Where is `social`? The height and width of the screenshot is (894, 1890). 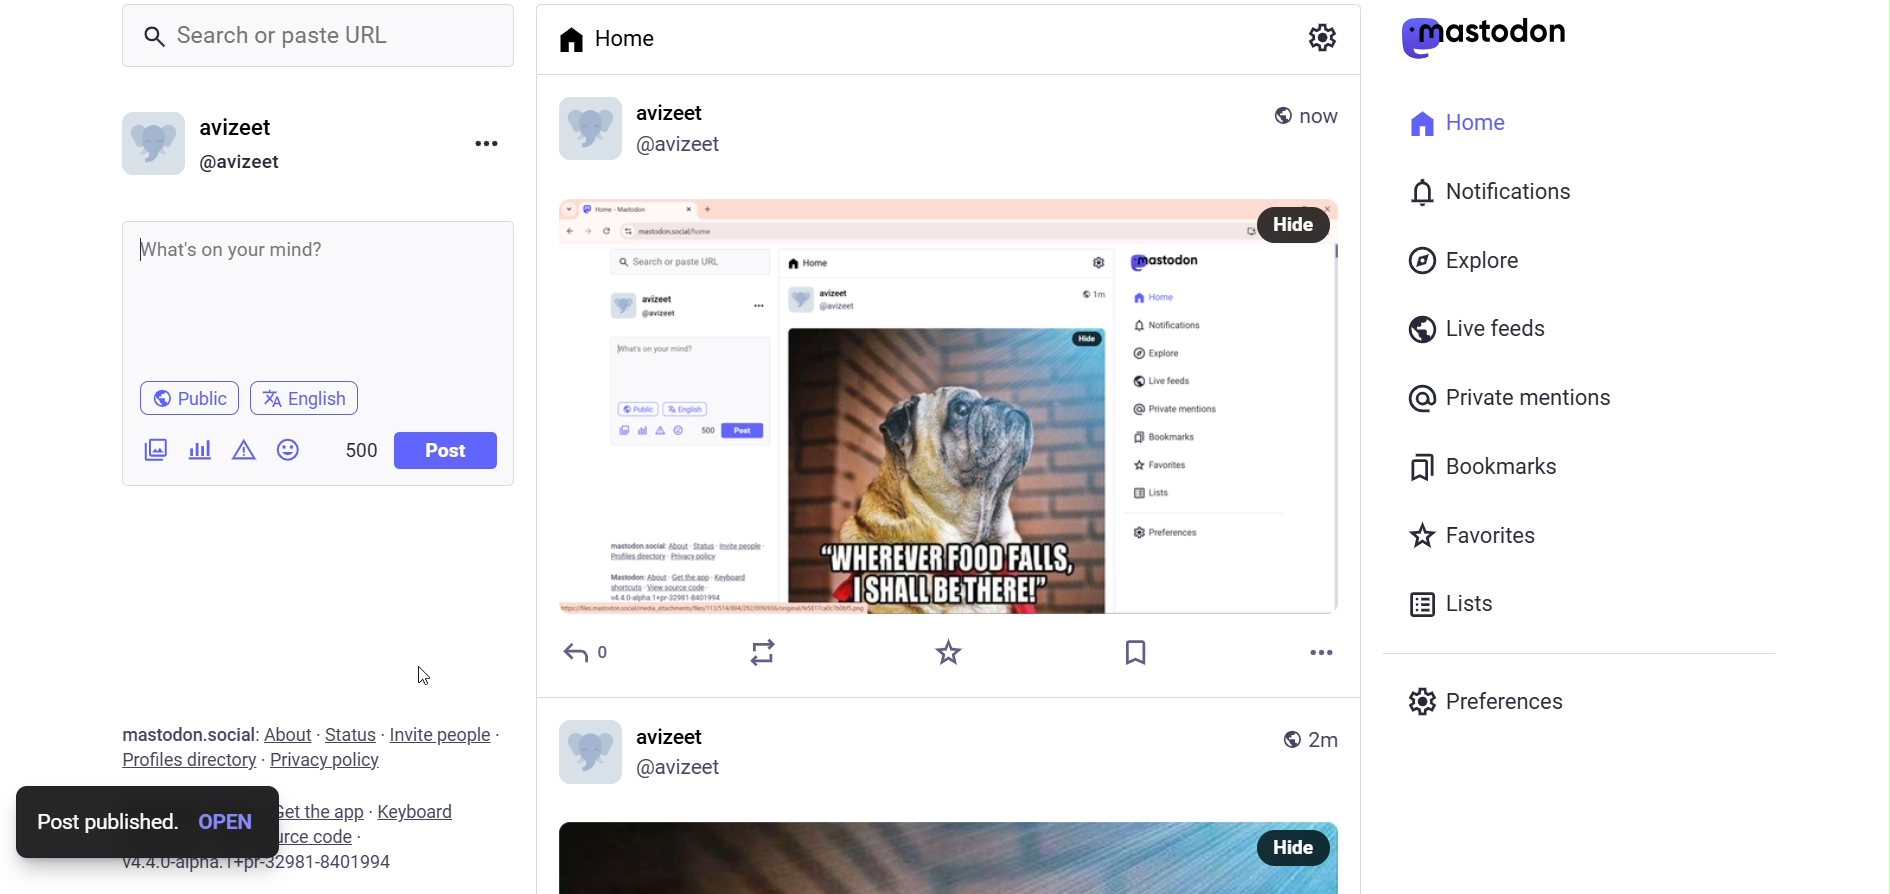 social is located at coordinates (233, 734).